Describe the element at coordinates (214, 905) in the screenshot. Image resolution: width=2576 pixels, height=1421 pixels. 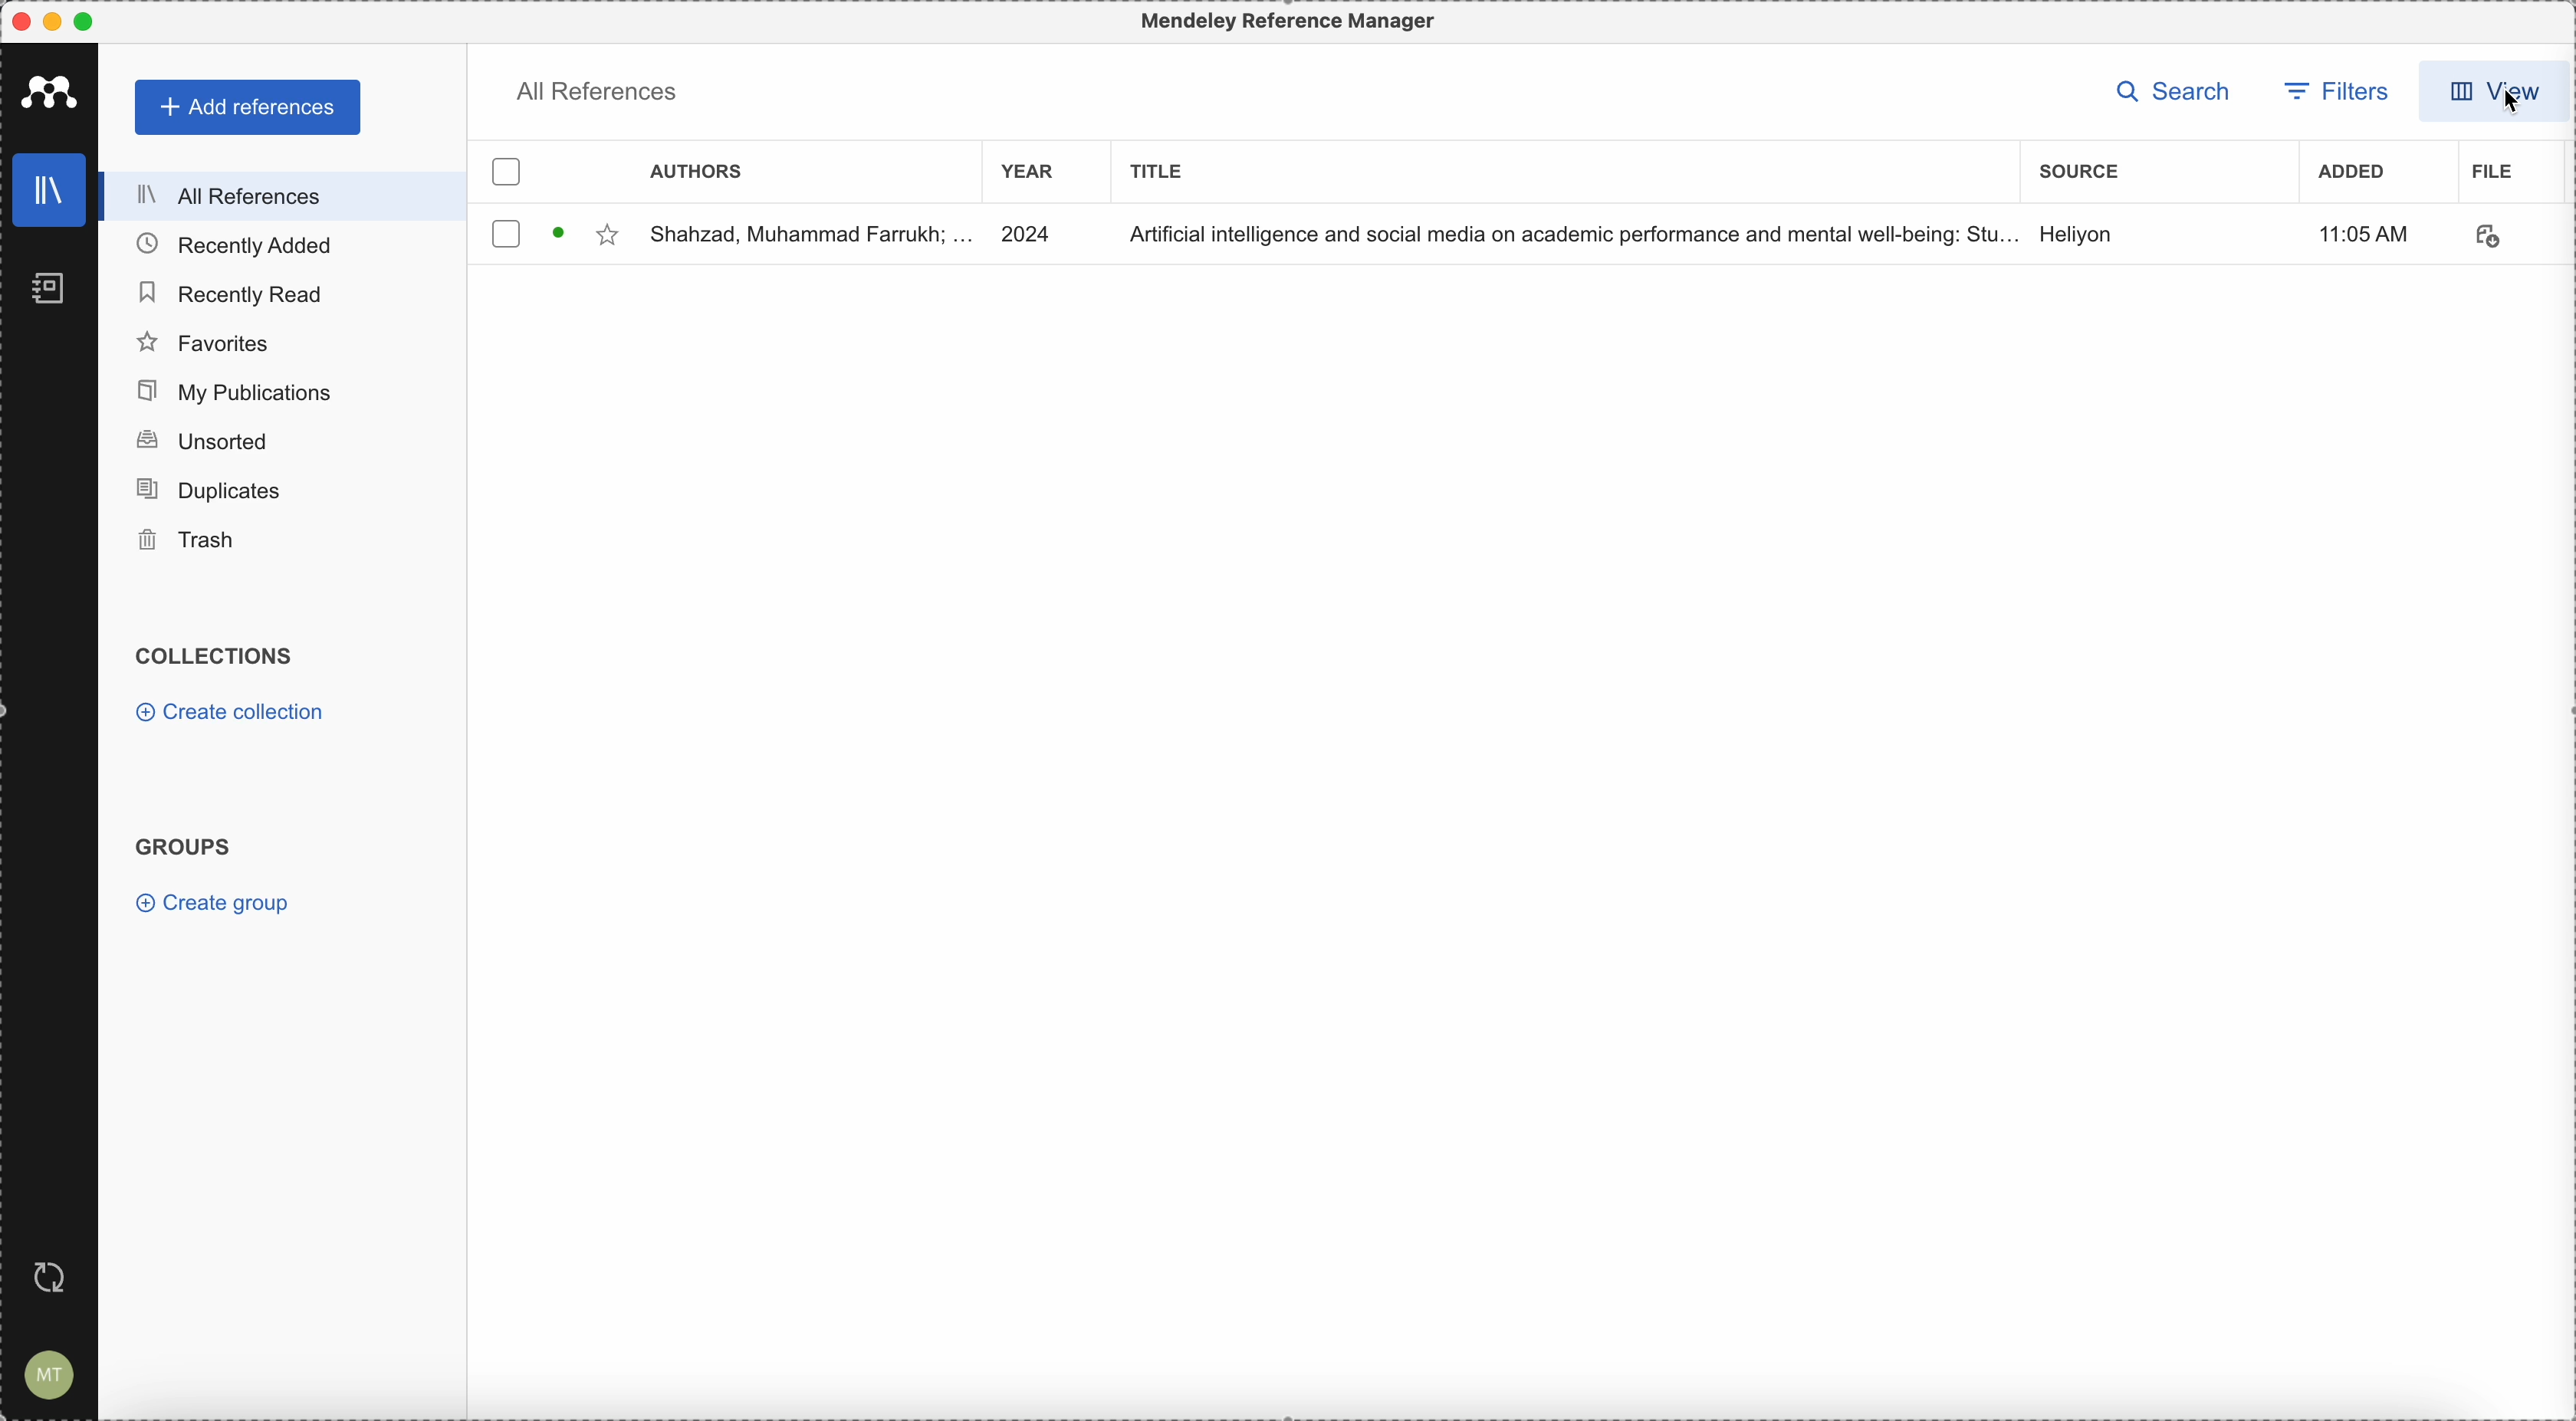
I see `create group` at that location.